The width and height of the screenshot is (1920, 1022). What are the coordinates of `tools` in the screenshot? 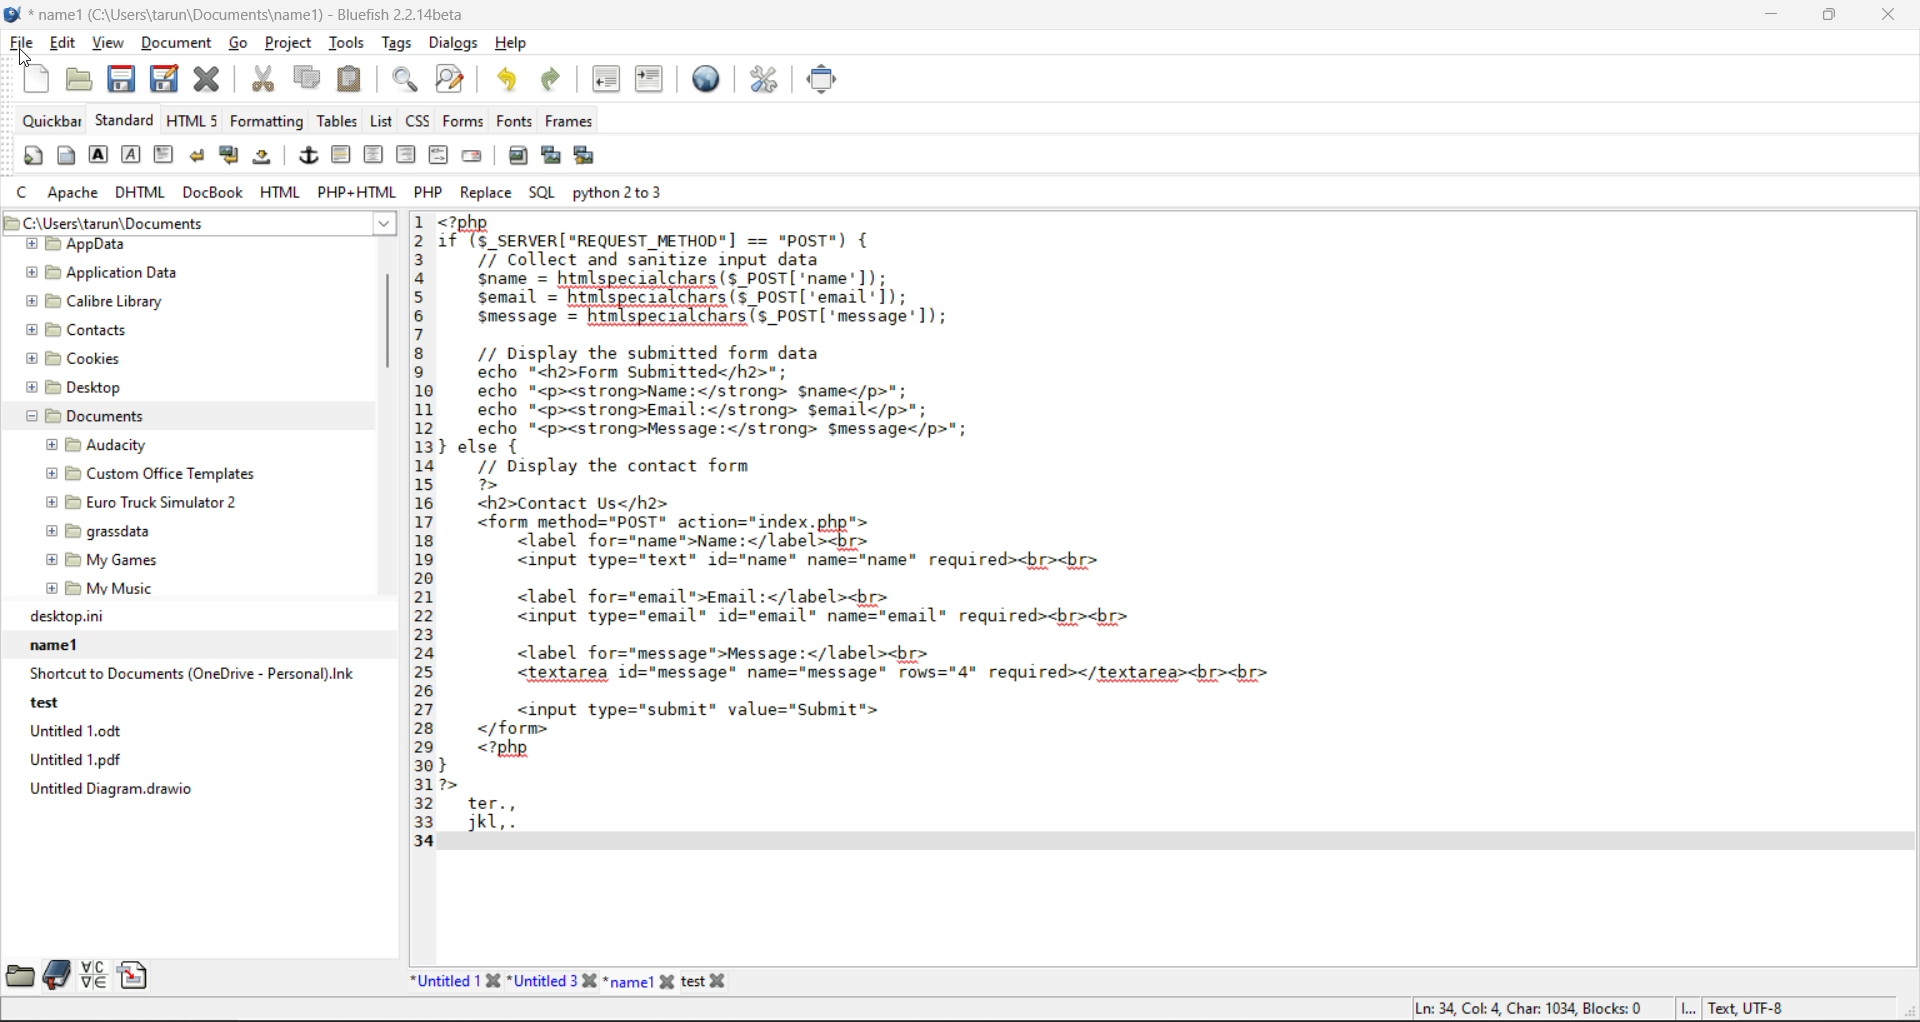 It's located at (348, 43).